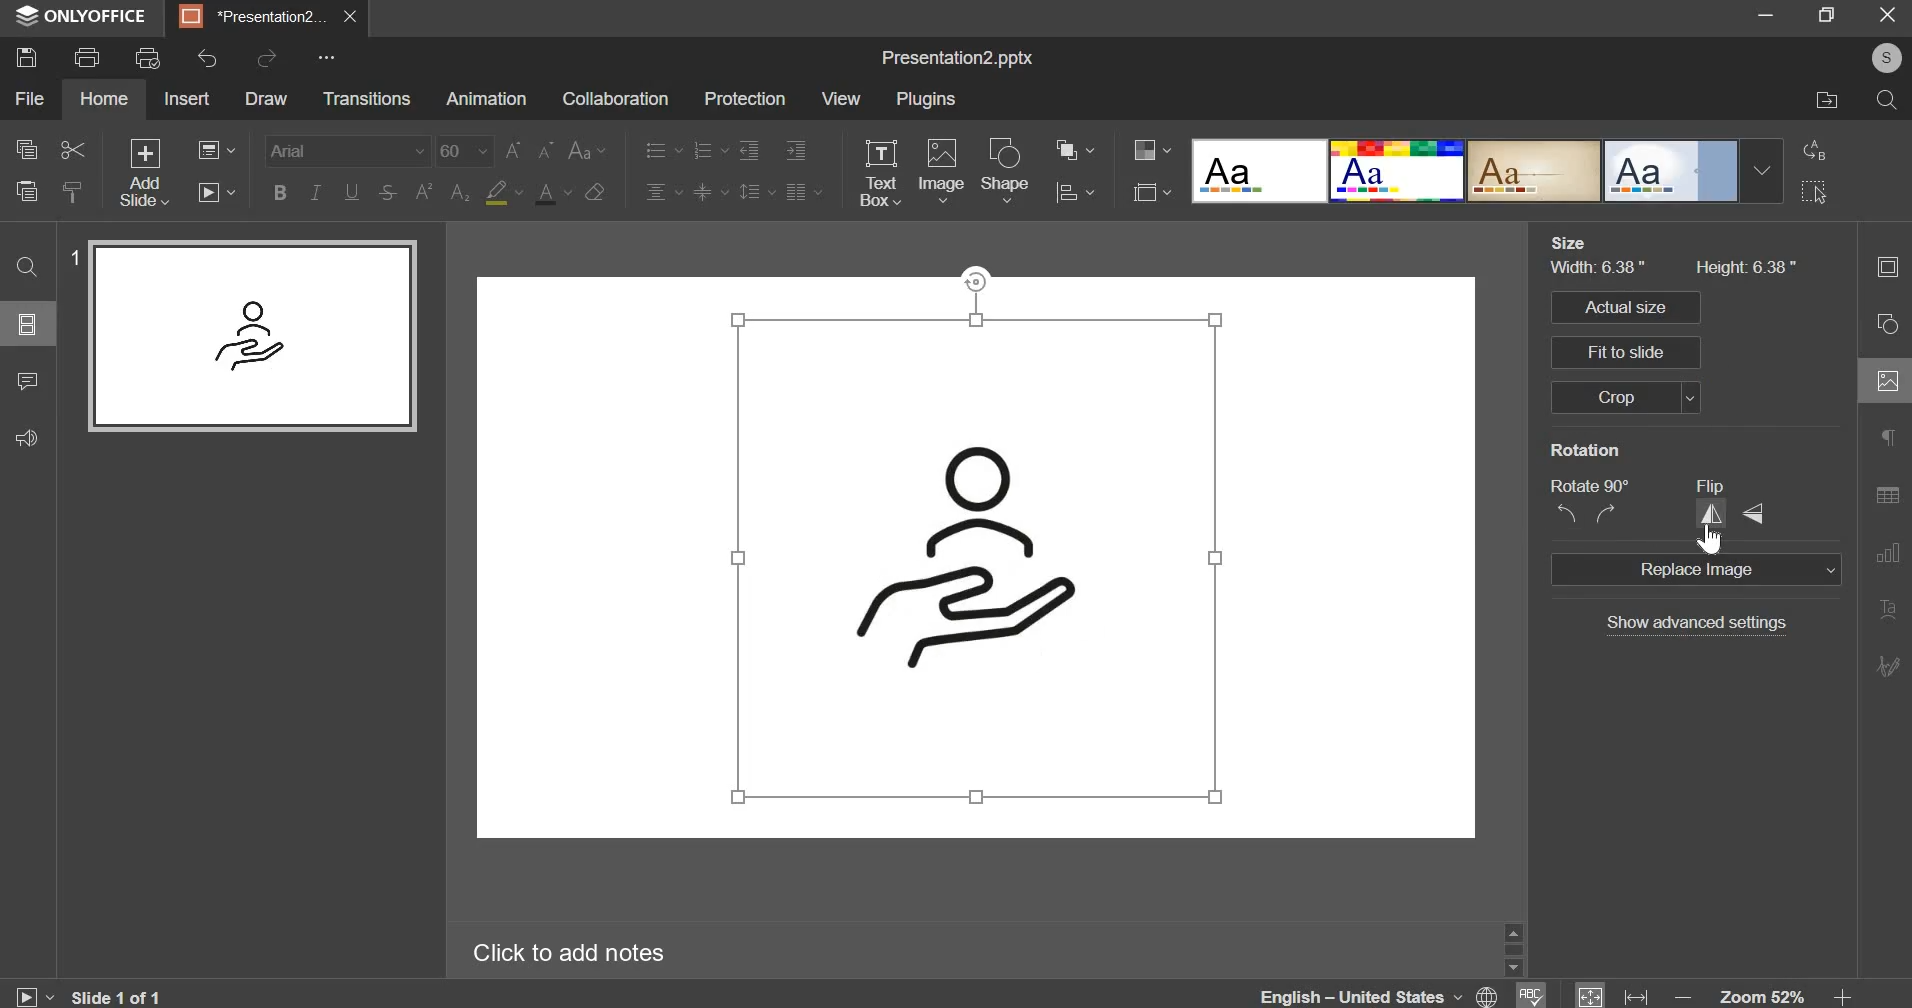  What do you see at coordinates (1488, 172) in the screenshot?
I see `design` at bounding box center [1488, 172].